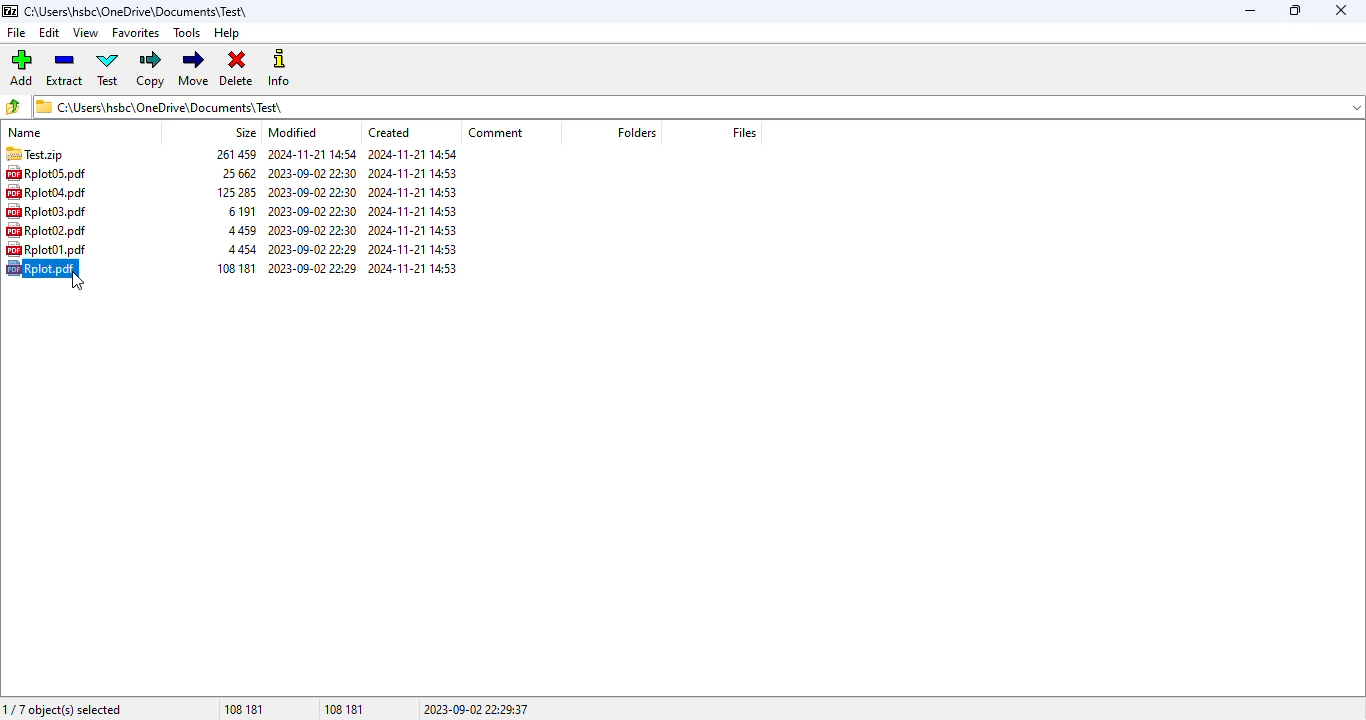  I want to click on 4459, so click(232, 229).